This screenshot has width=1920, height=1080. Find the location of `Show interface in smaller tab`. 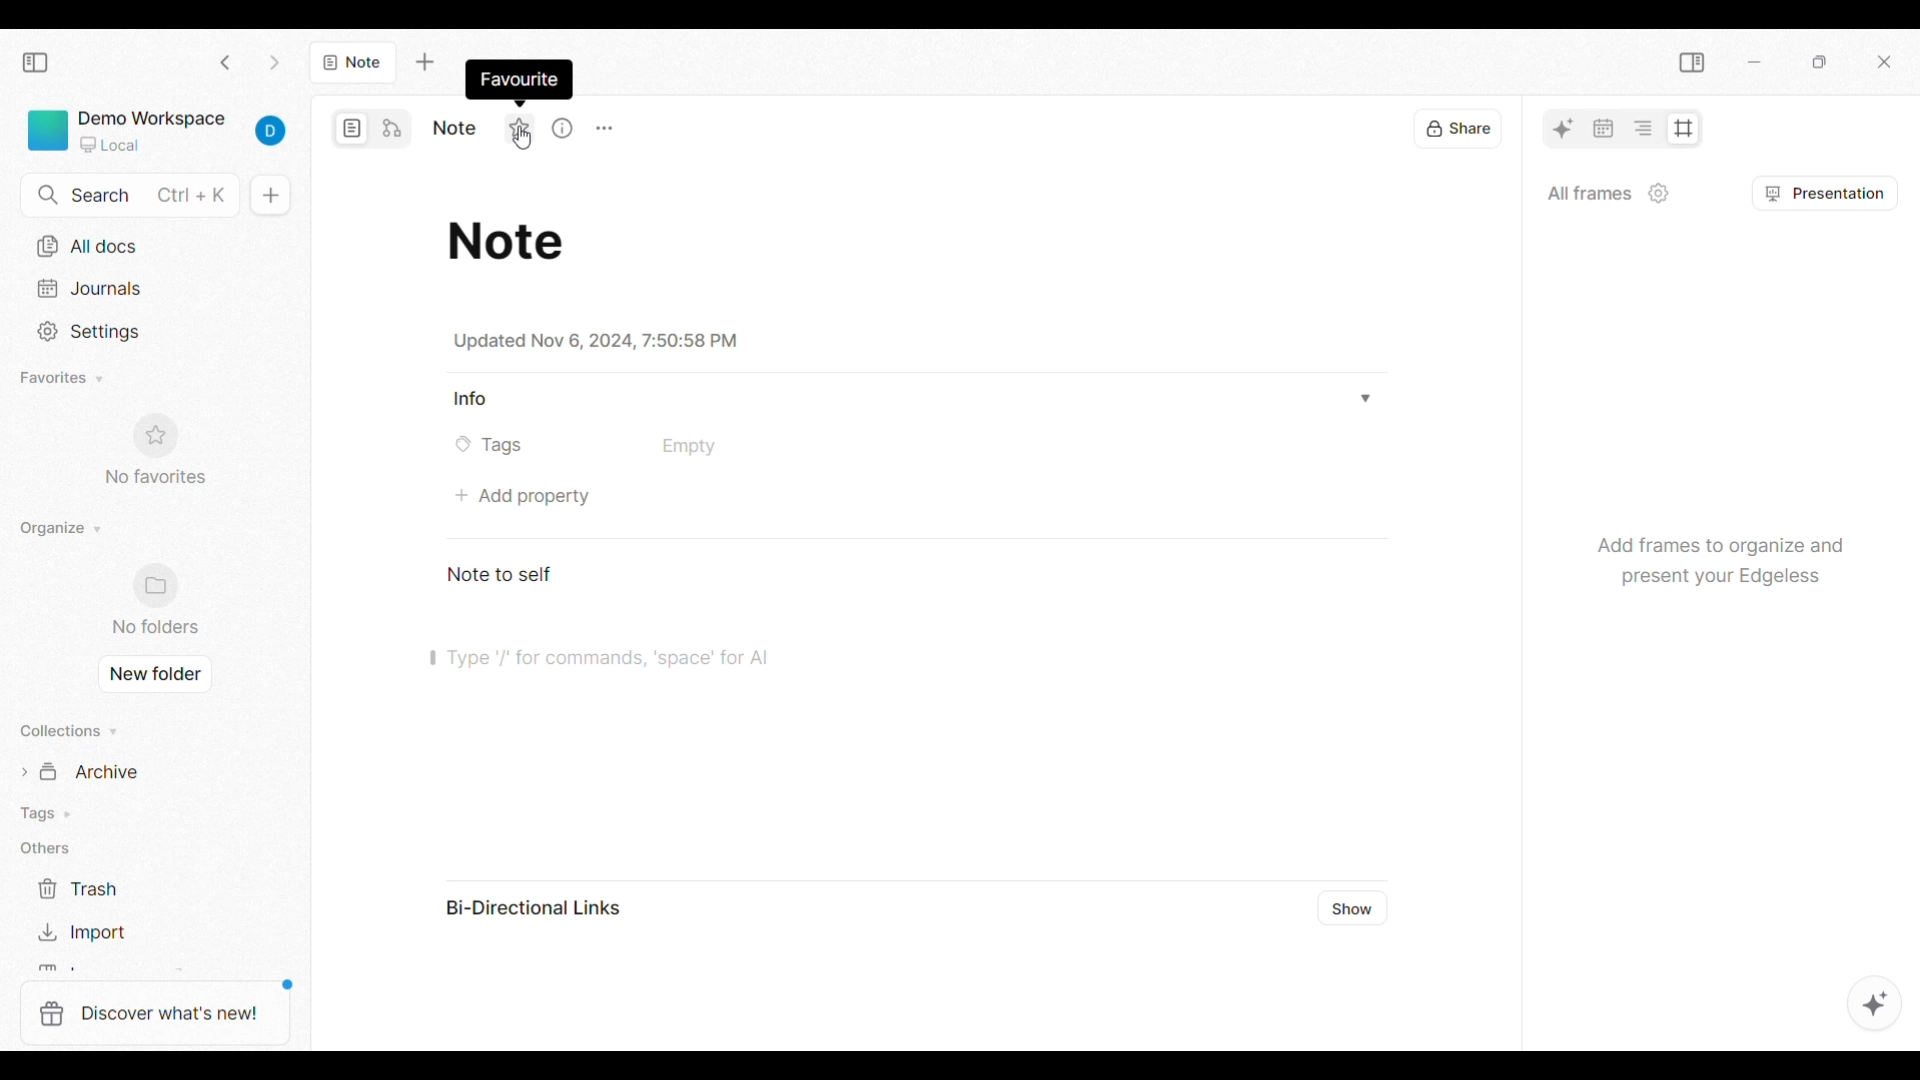

Show interface in smaller tab is located at coordinates (1820, 62).